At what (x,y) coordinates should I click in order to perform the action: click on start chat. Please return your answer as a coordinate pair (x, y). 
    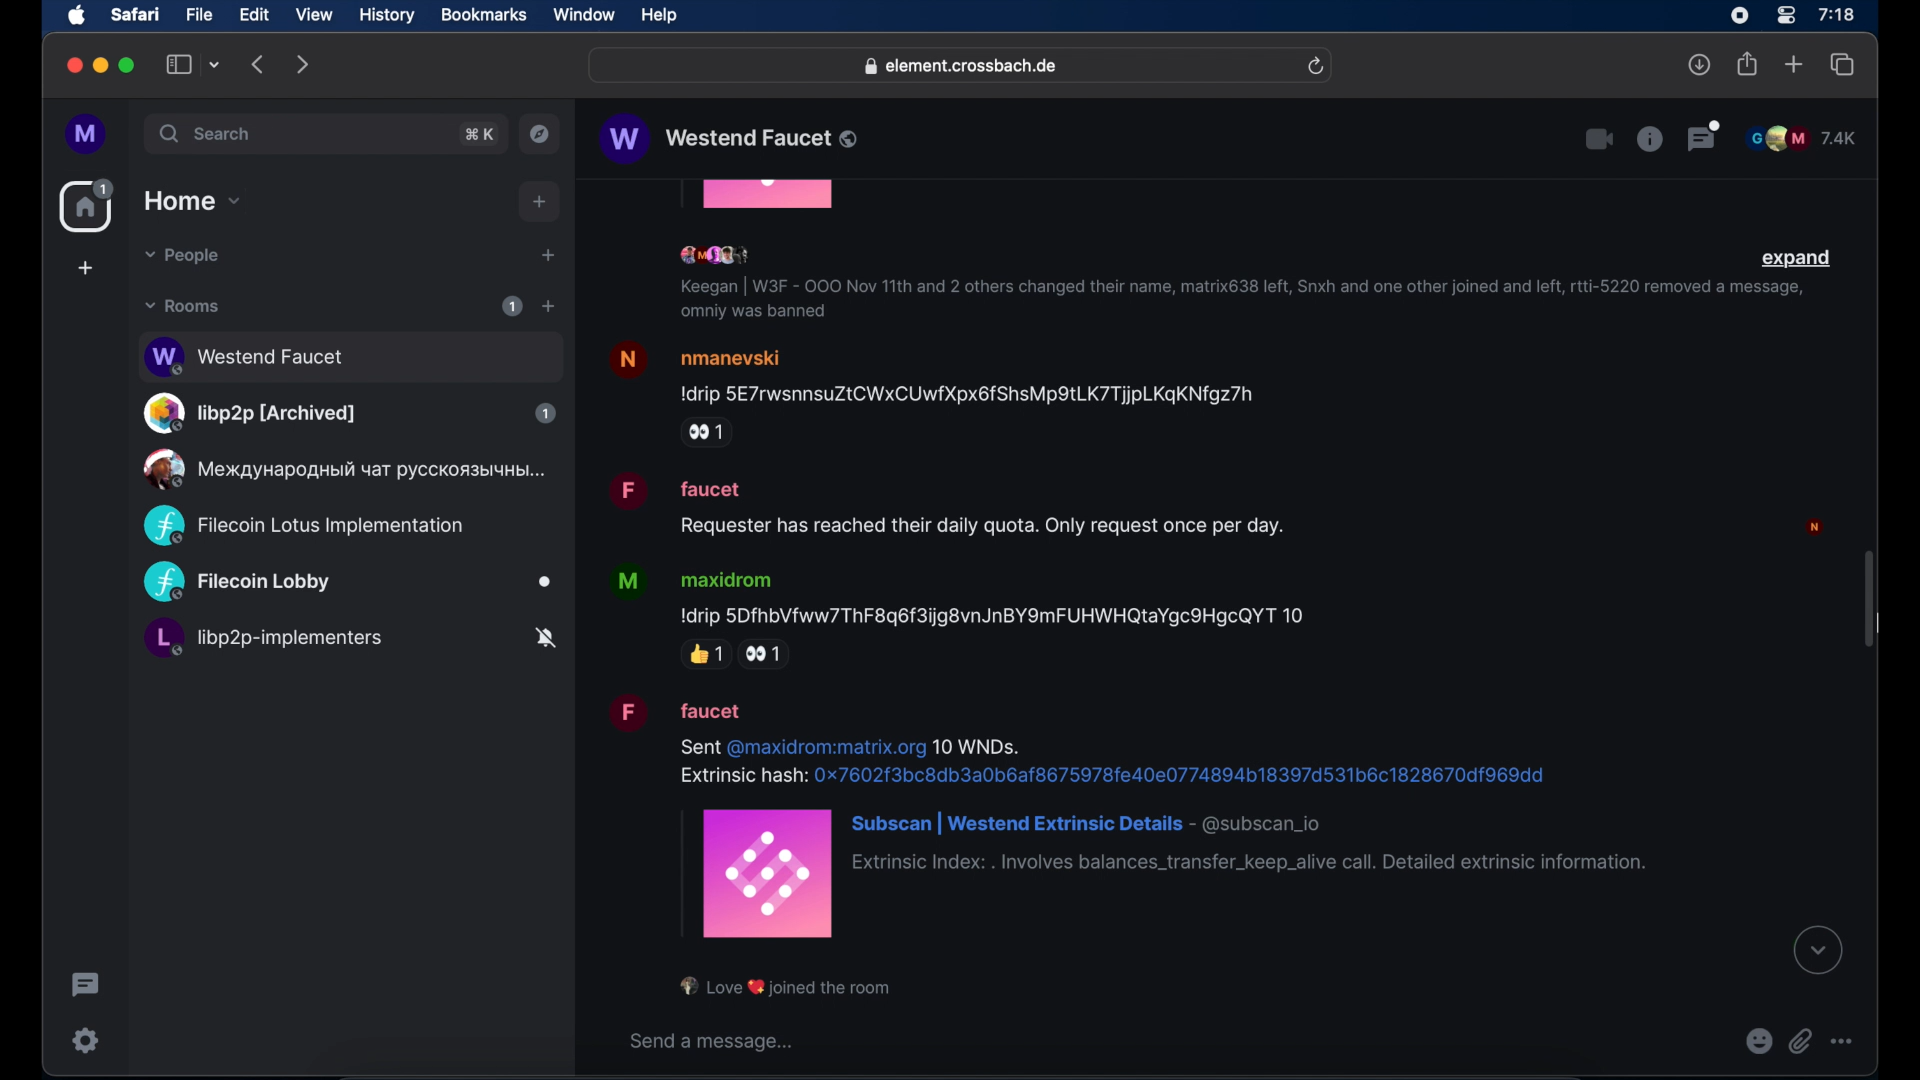
    Looking at the image, I should click on (547, 256).